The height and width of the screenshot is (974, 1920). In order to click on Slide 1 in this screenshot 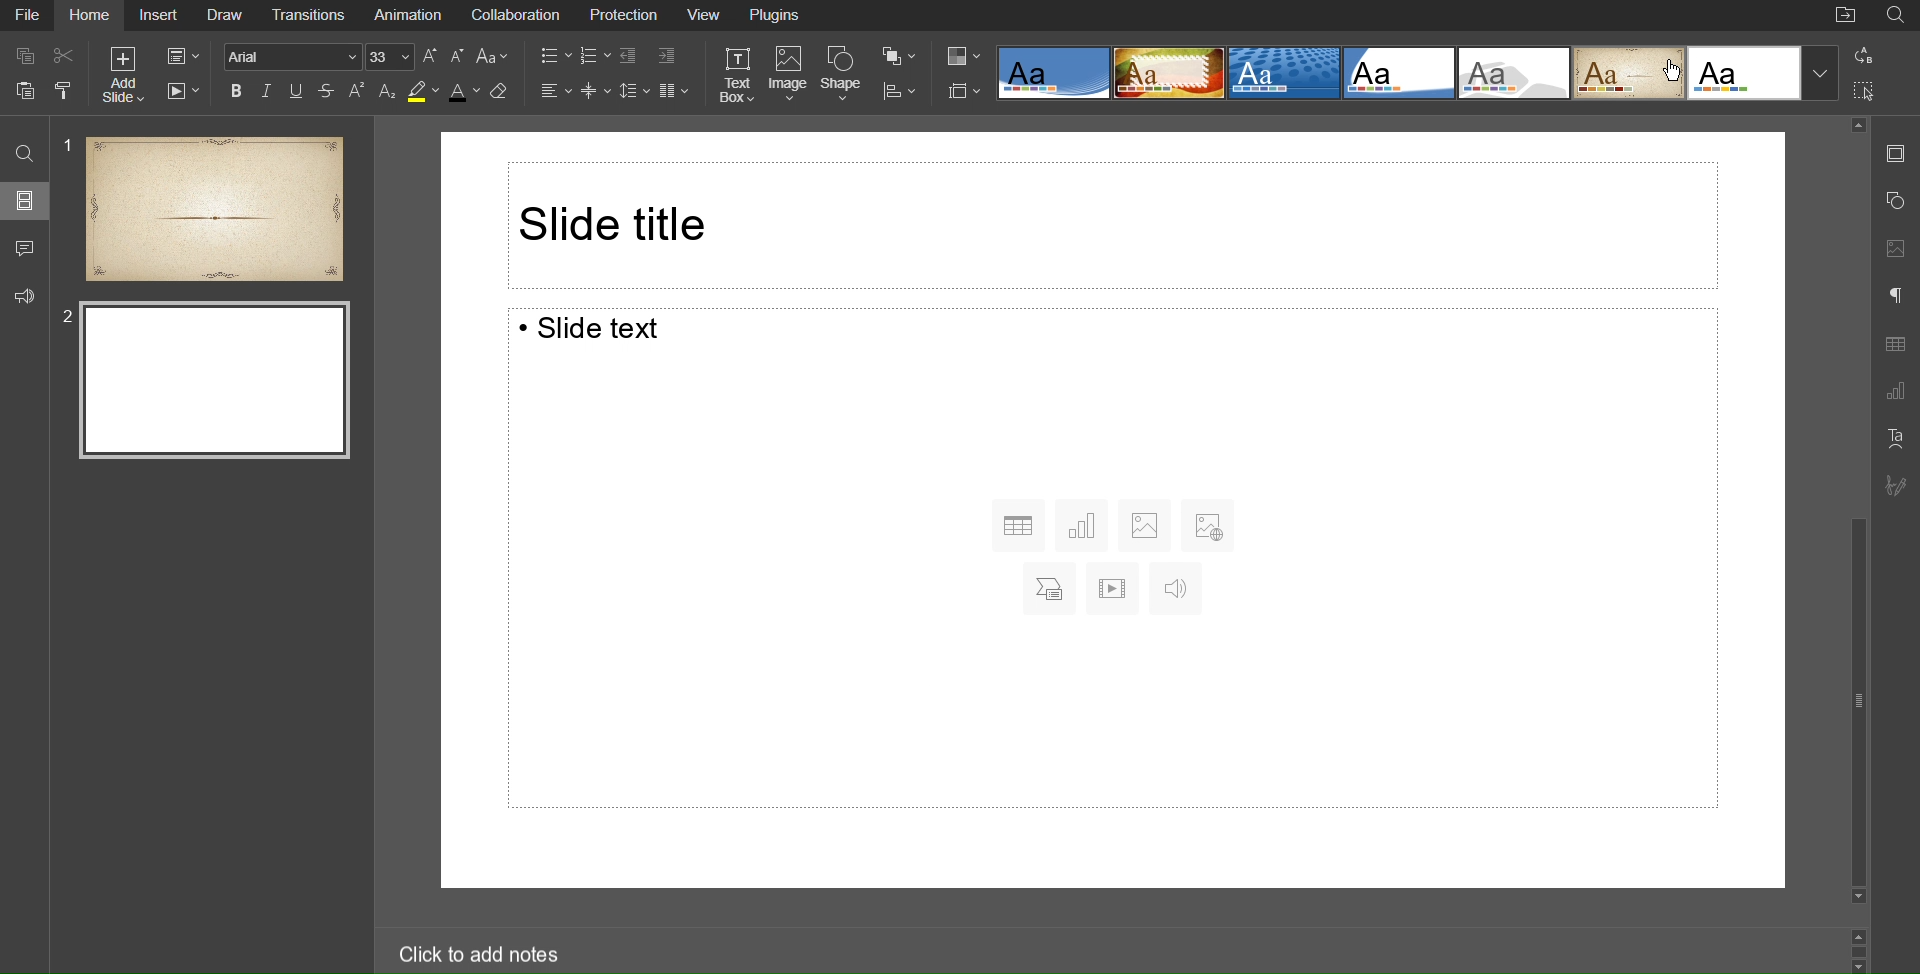, I will do `click(205, 208)`.